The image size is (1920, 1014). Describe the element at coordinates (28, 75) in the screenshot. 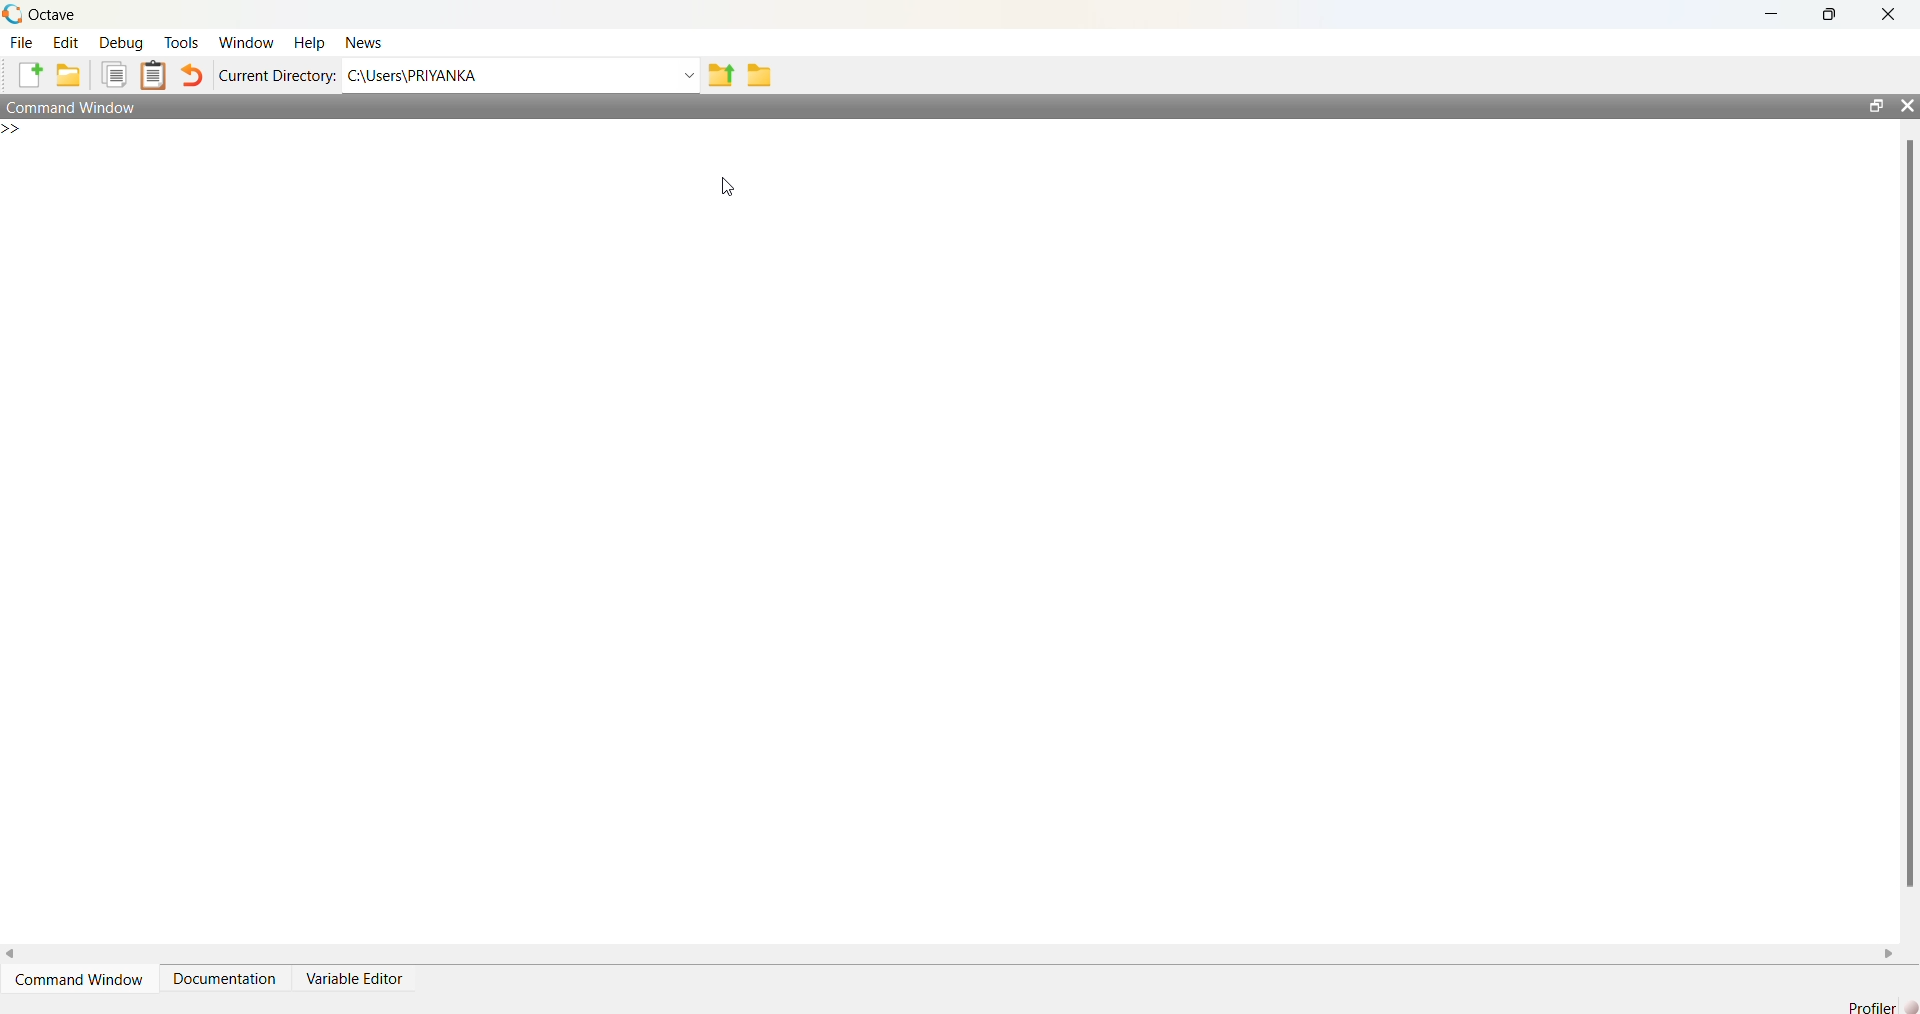

I see `New script` at that location.